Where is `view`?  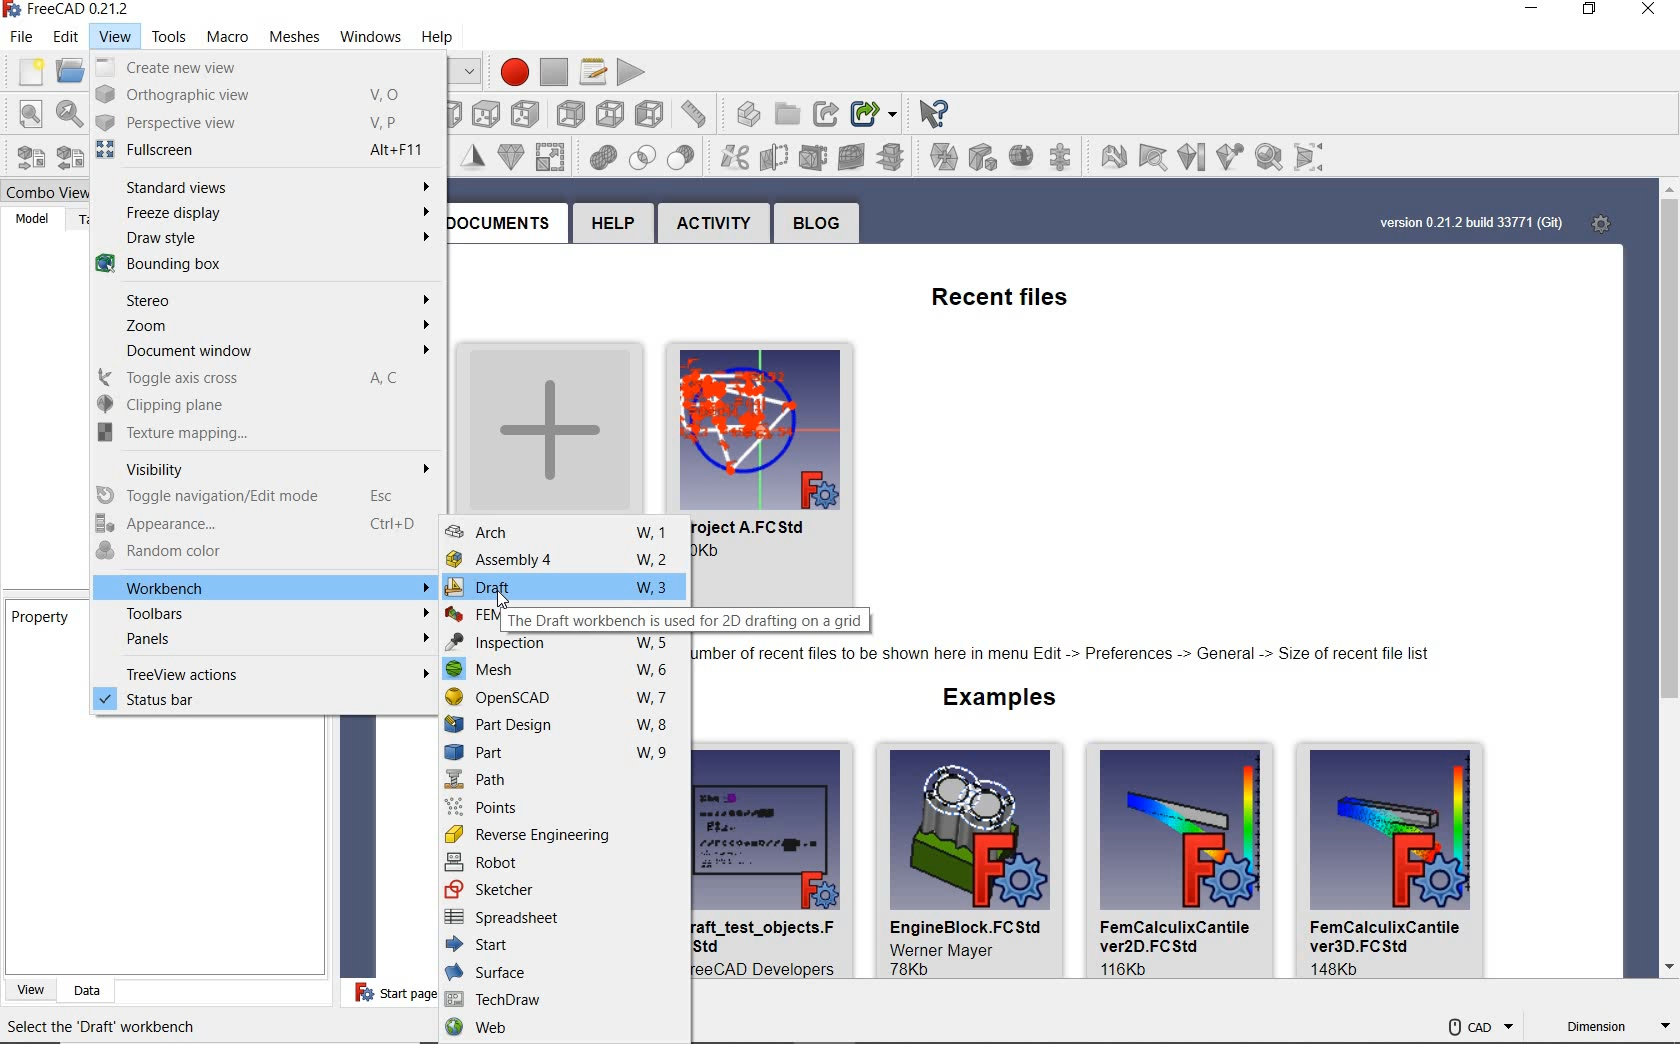 view is located at coordinates (26, 990).